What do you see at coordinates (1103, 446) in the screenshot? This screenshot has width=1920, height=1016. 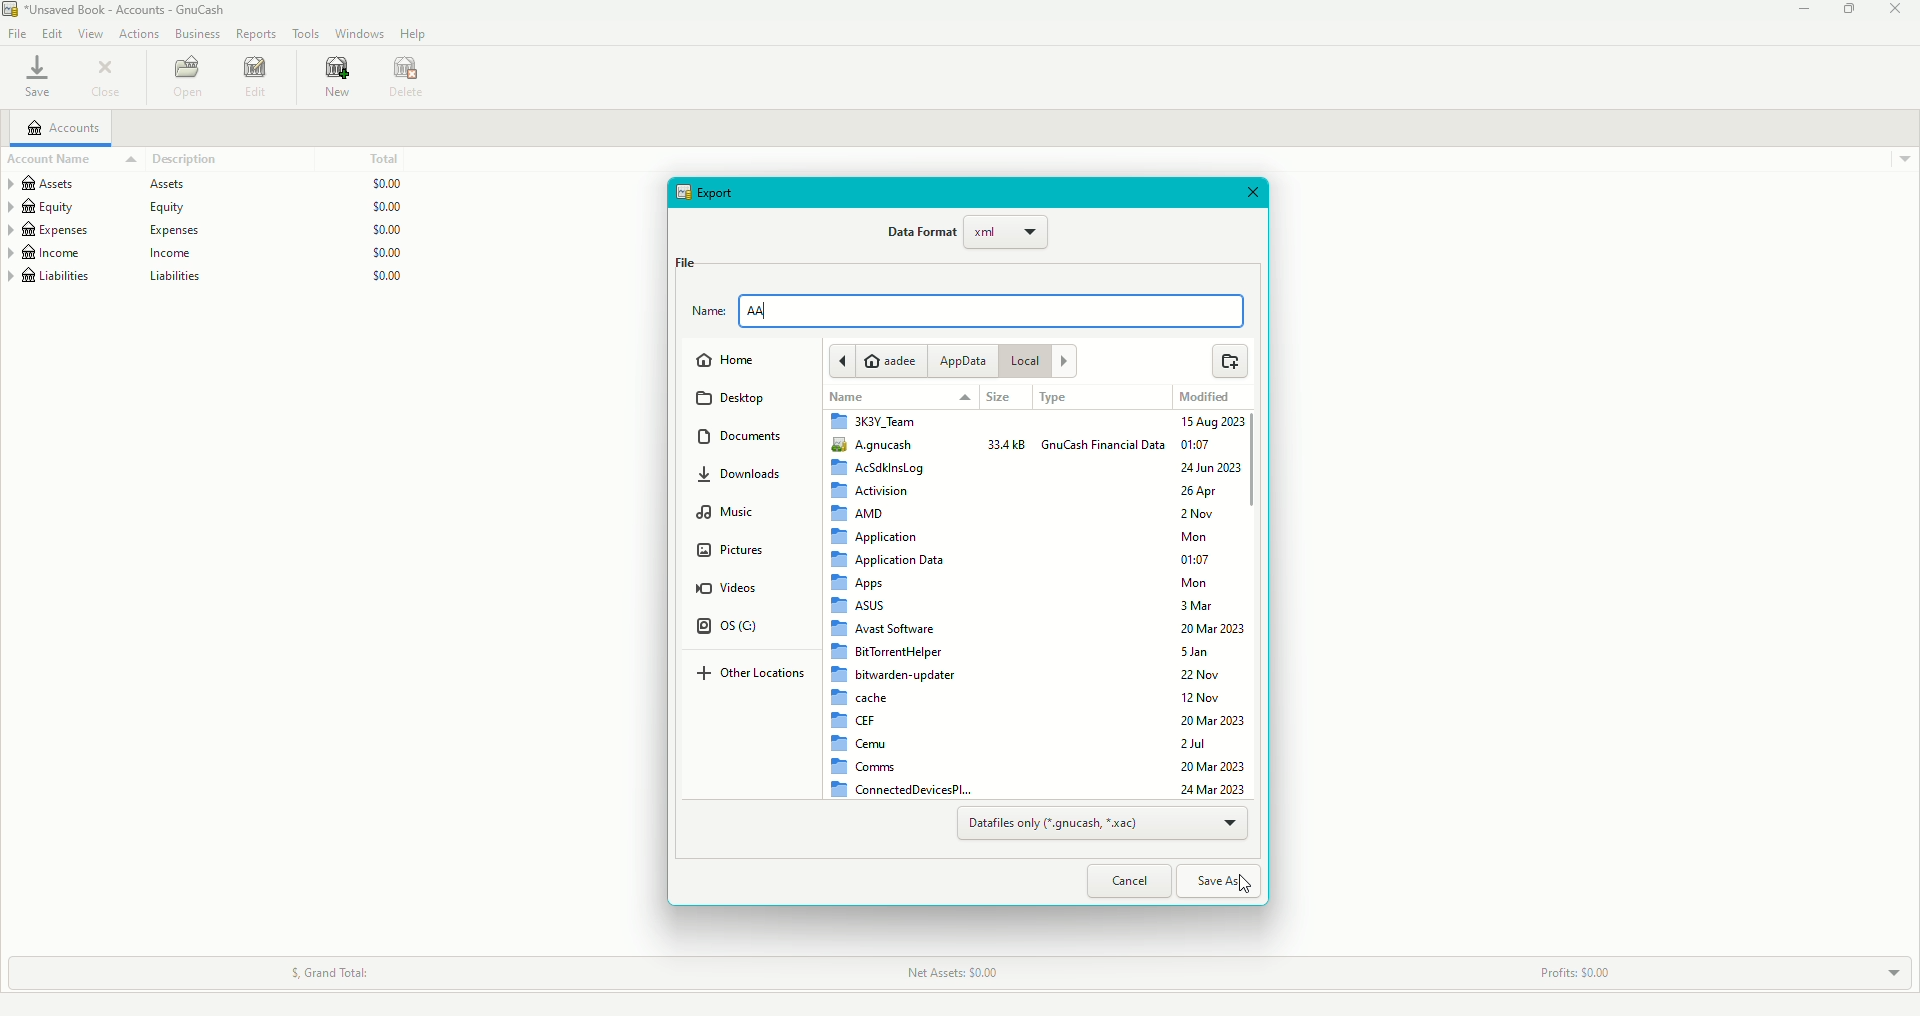 I see `GnuCash` at bounding box center [1103, 446].